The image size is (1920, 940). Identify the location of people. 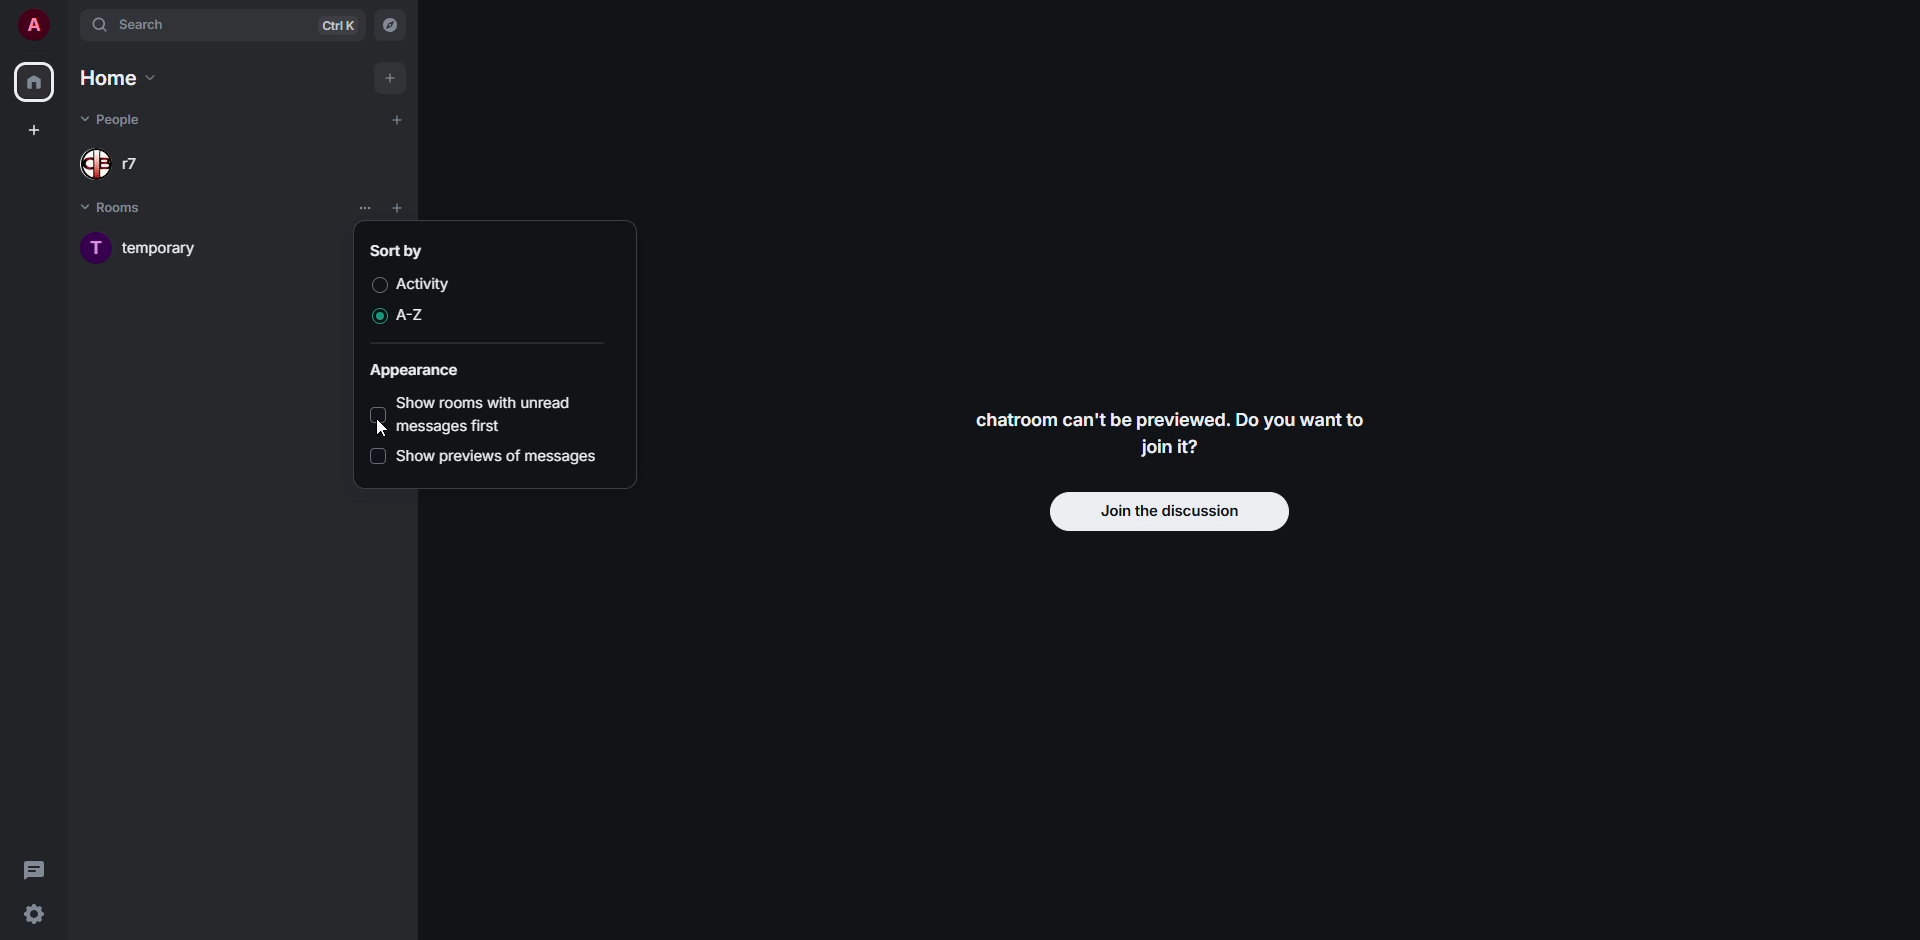
(117, 165).